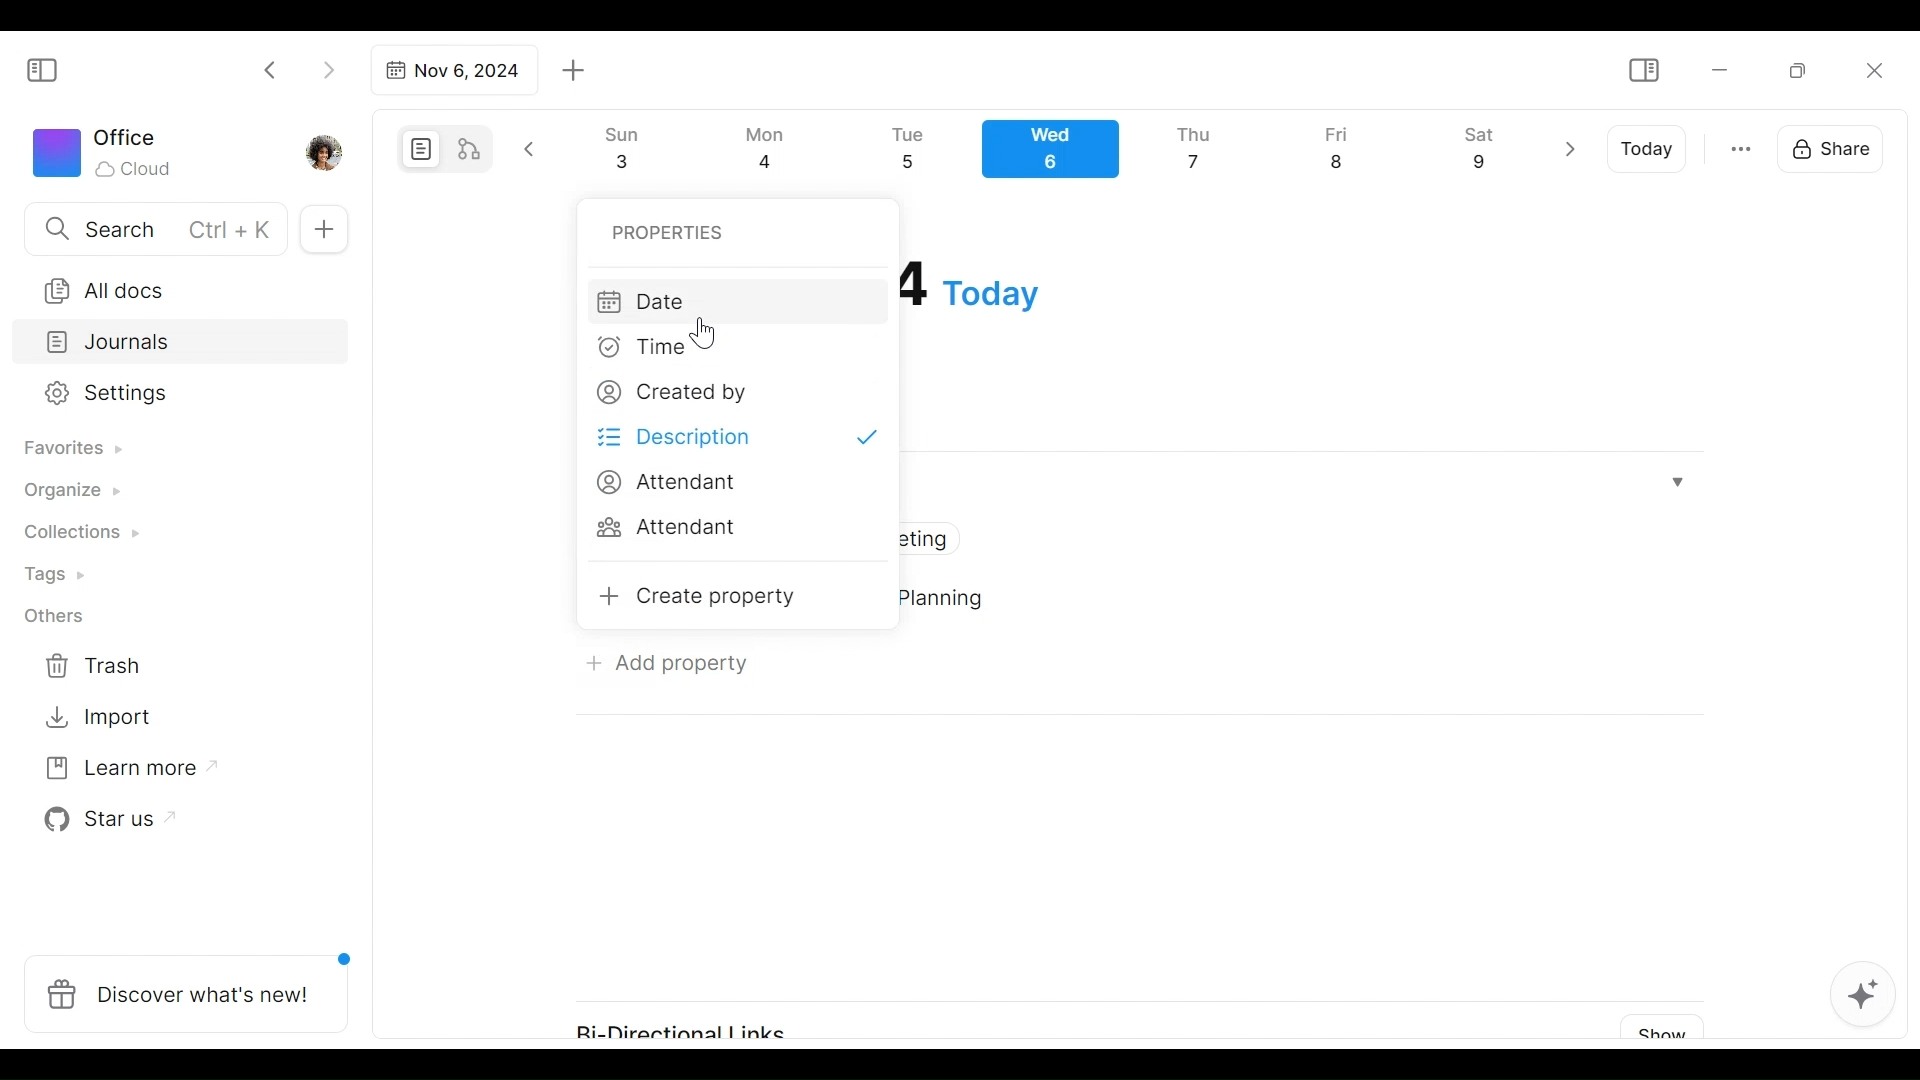 The width and height of the screenshot is (1920, 1080). I want to click on Settings, so click(165, 394).